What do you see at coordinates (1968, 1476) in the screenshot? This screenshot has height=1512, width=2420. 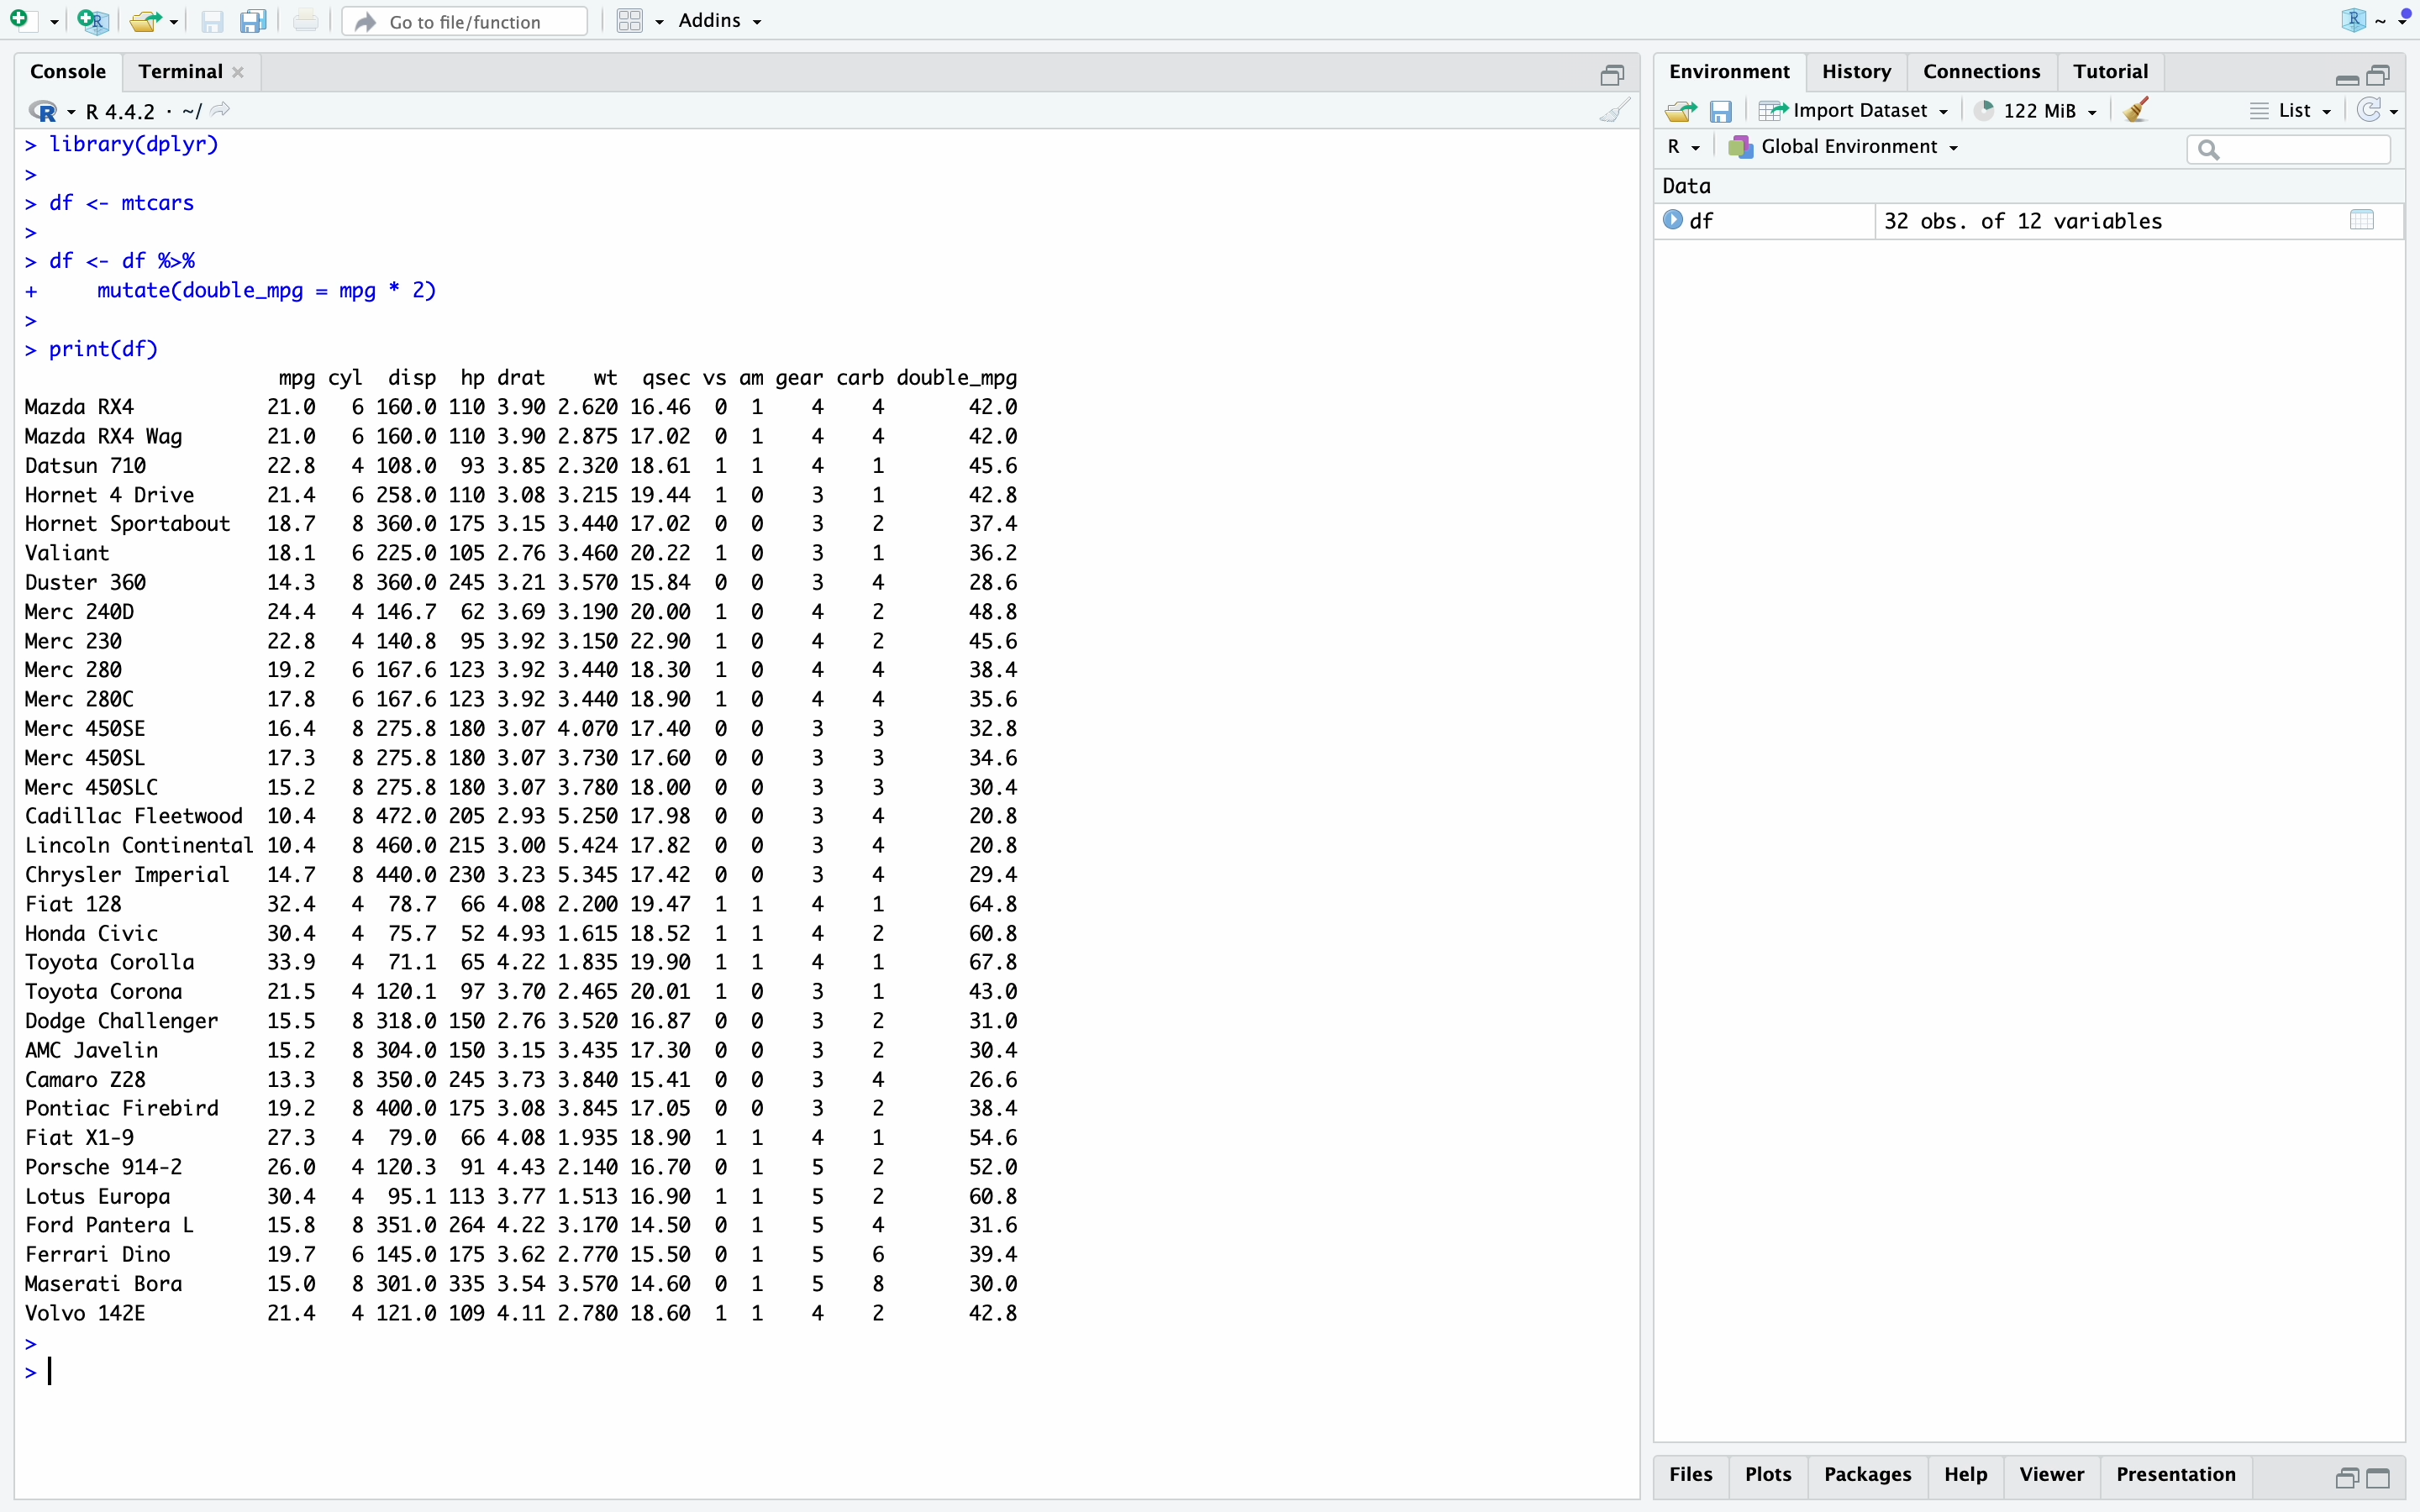 I see `help` at bounding box center [1968, 1476].